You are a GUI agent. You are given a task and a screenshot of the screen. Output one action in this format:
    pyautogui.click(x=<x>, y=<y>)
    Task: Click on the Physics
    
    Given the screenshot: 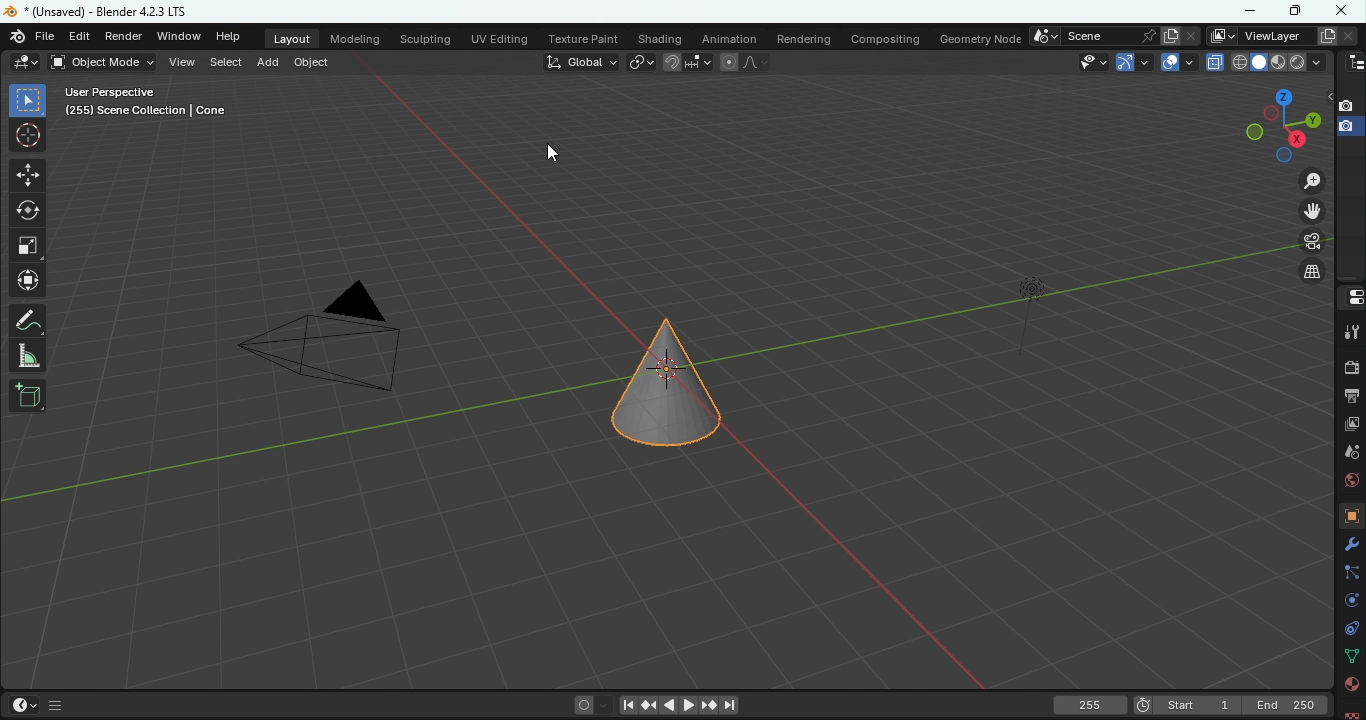 What is the action you would take?
    pyautogui.click(x=1351, y=601)
    